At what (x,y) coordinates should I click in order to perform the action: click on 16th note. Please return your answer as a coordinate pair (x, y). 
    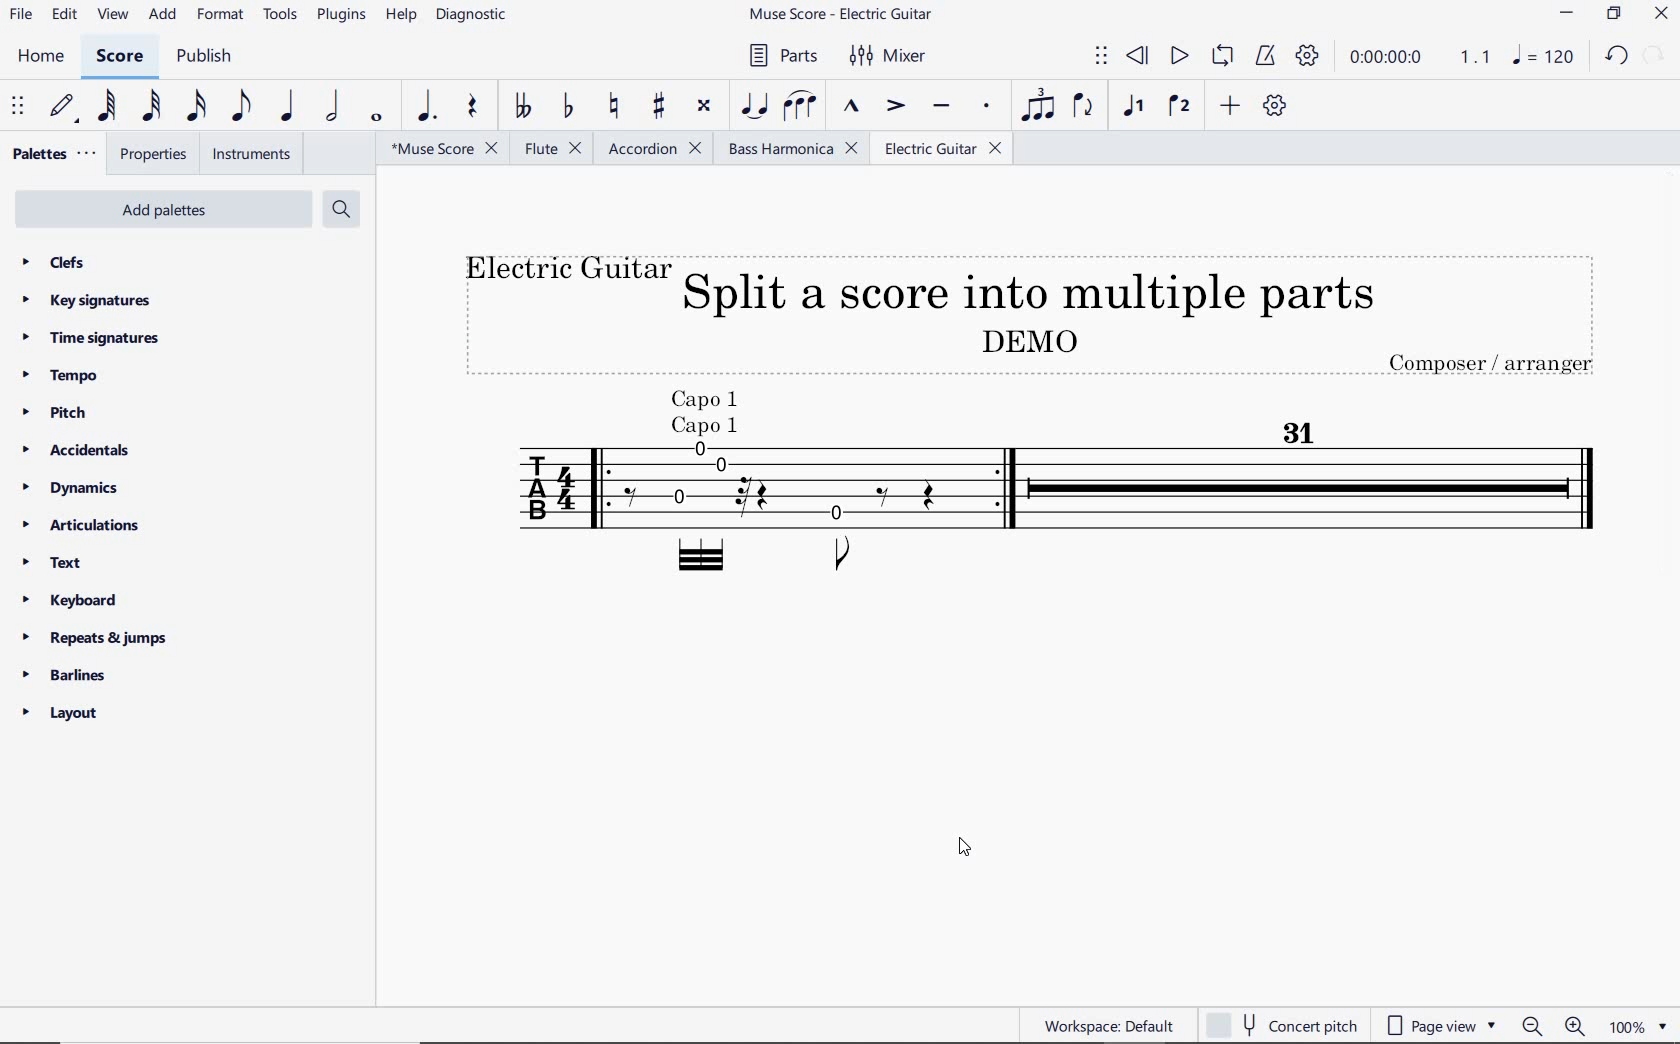
    Looking at the image, I should click on (196, 104).